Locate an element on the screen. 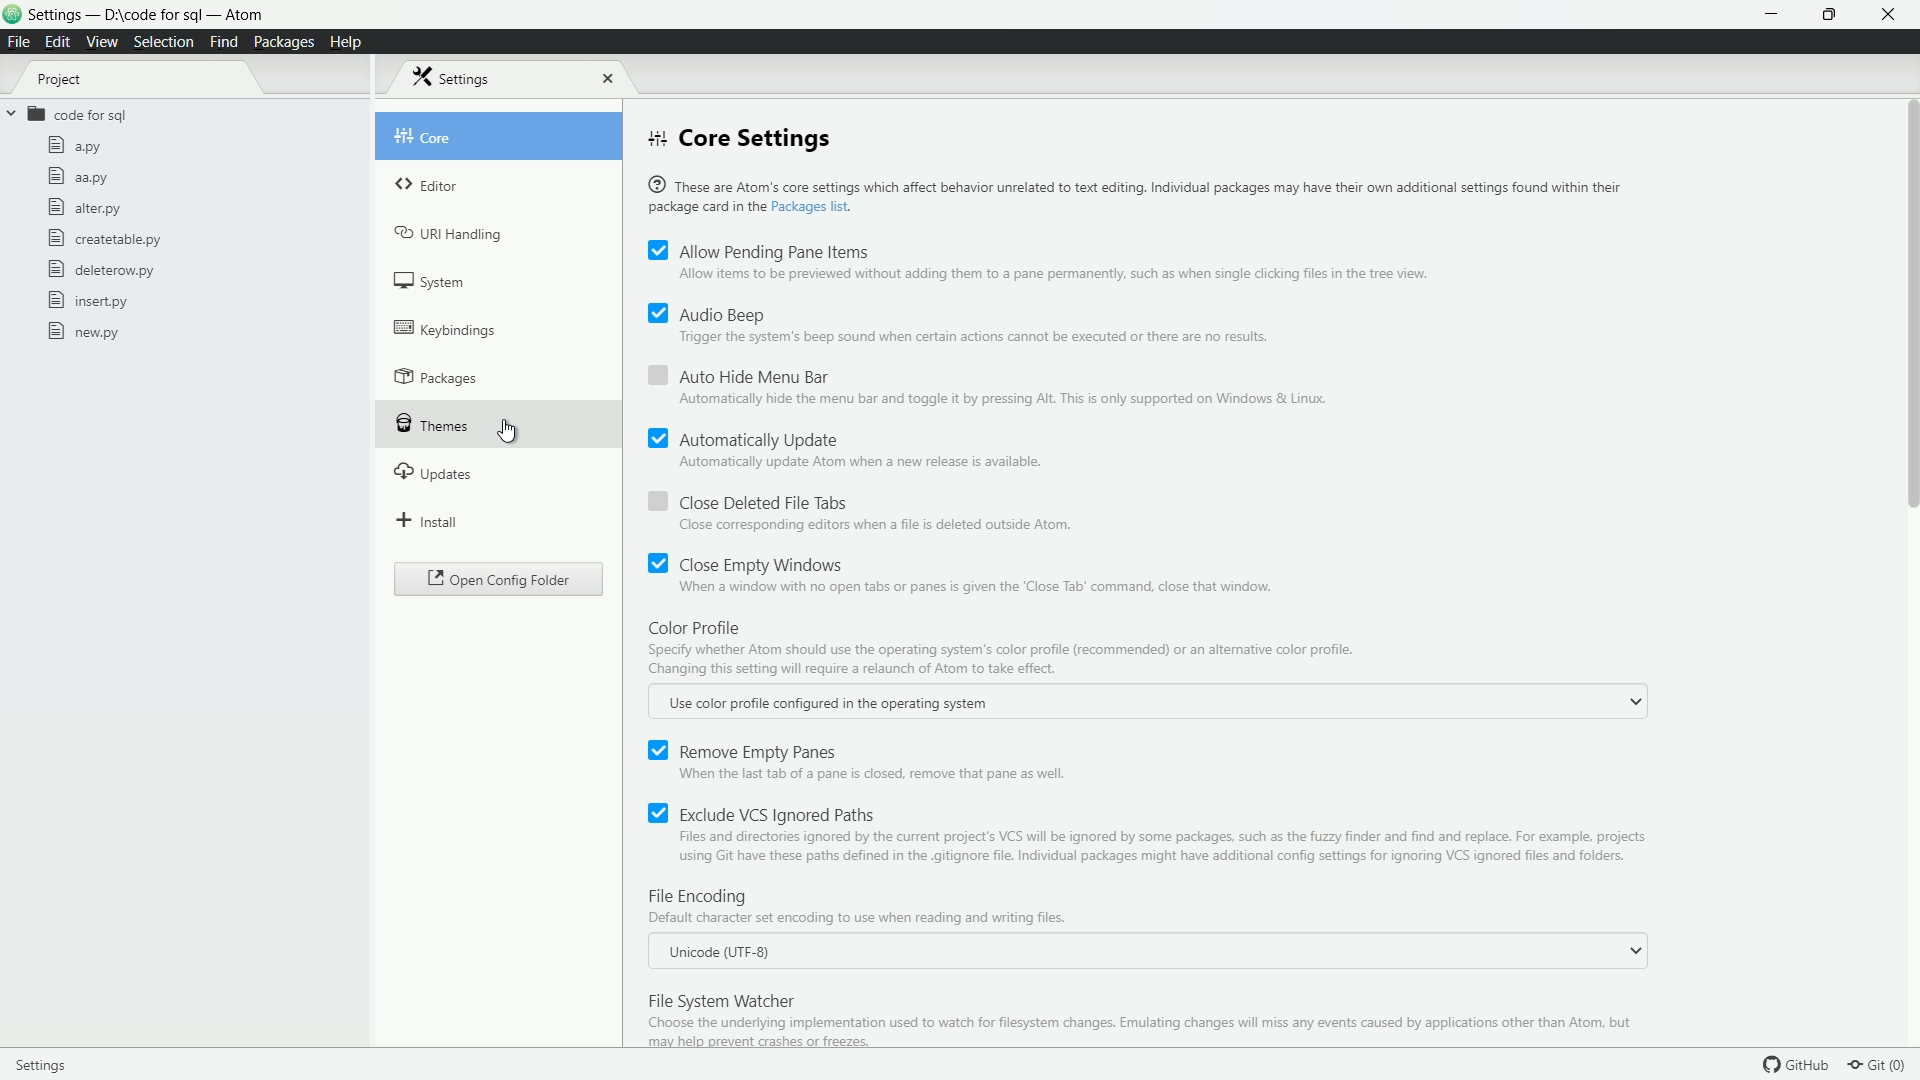  when a window with no open tabs or panes is given the "close tab " command , close window is located at coordinates (986, 587).